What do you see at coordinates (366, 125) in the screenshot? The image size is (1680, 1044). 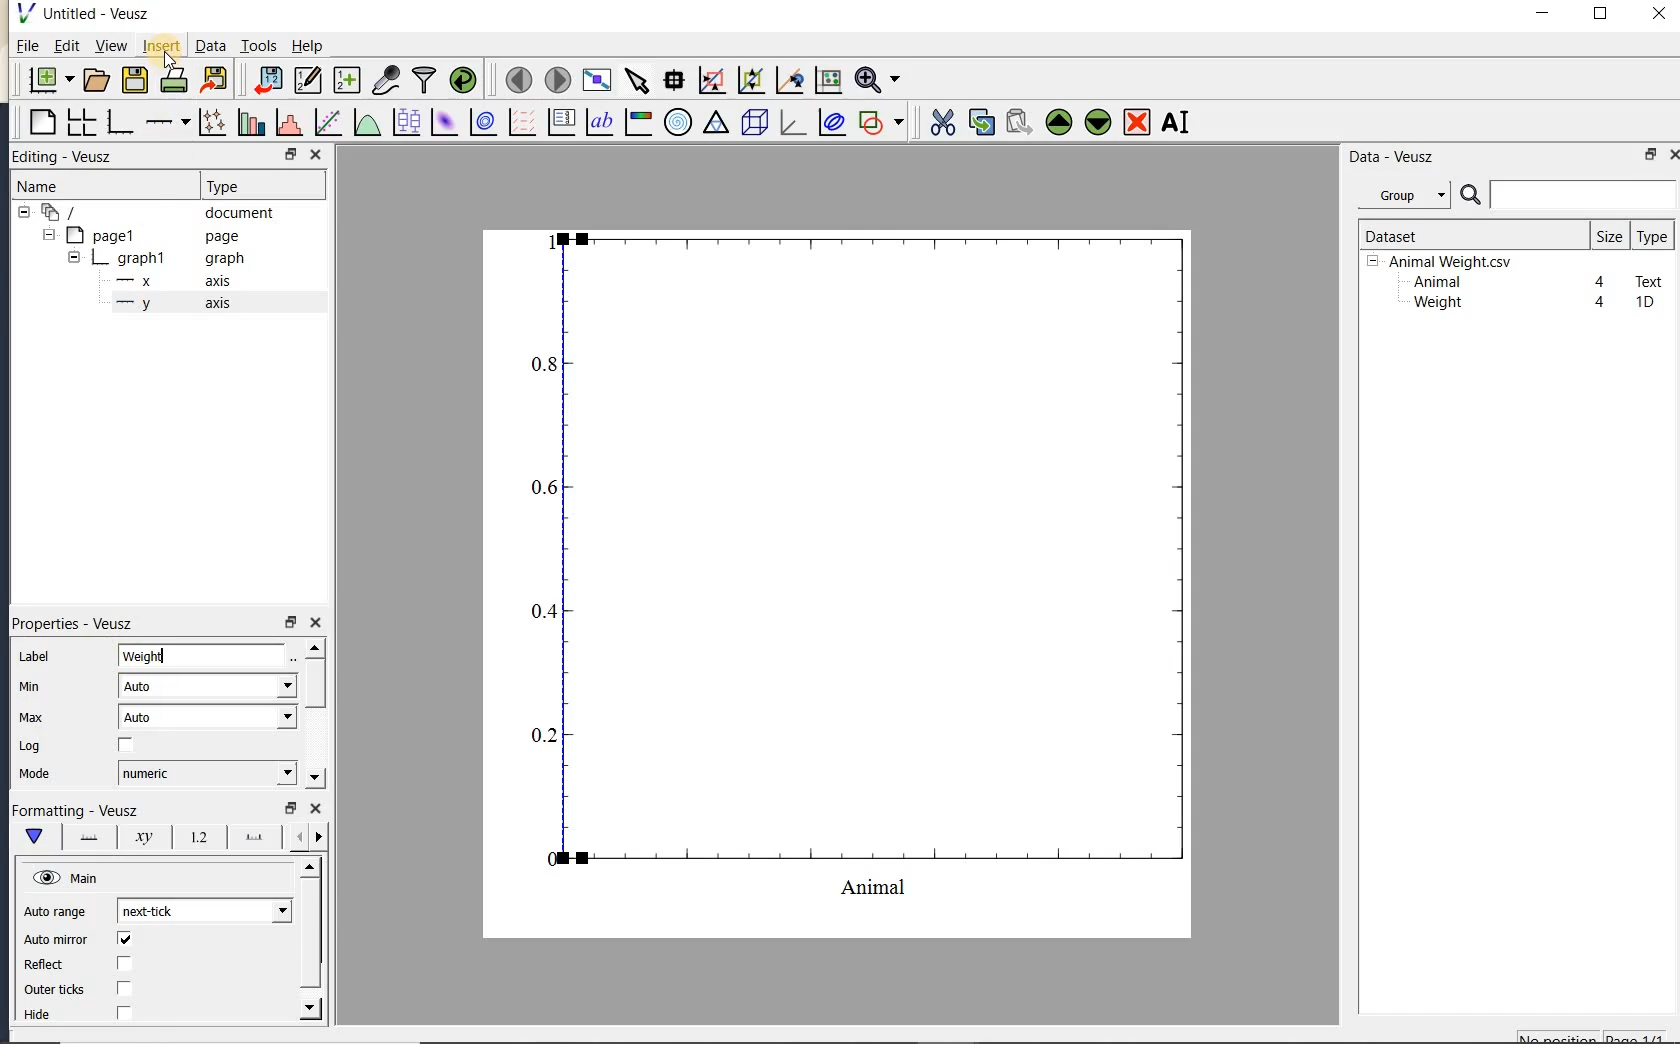 I see `plot a function` at bounding box center [366, 125].